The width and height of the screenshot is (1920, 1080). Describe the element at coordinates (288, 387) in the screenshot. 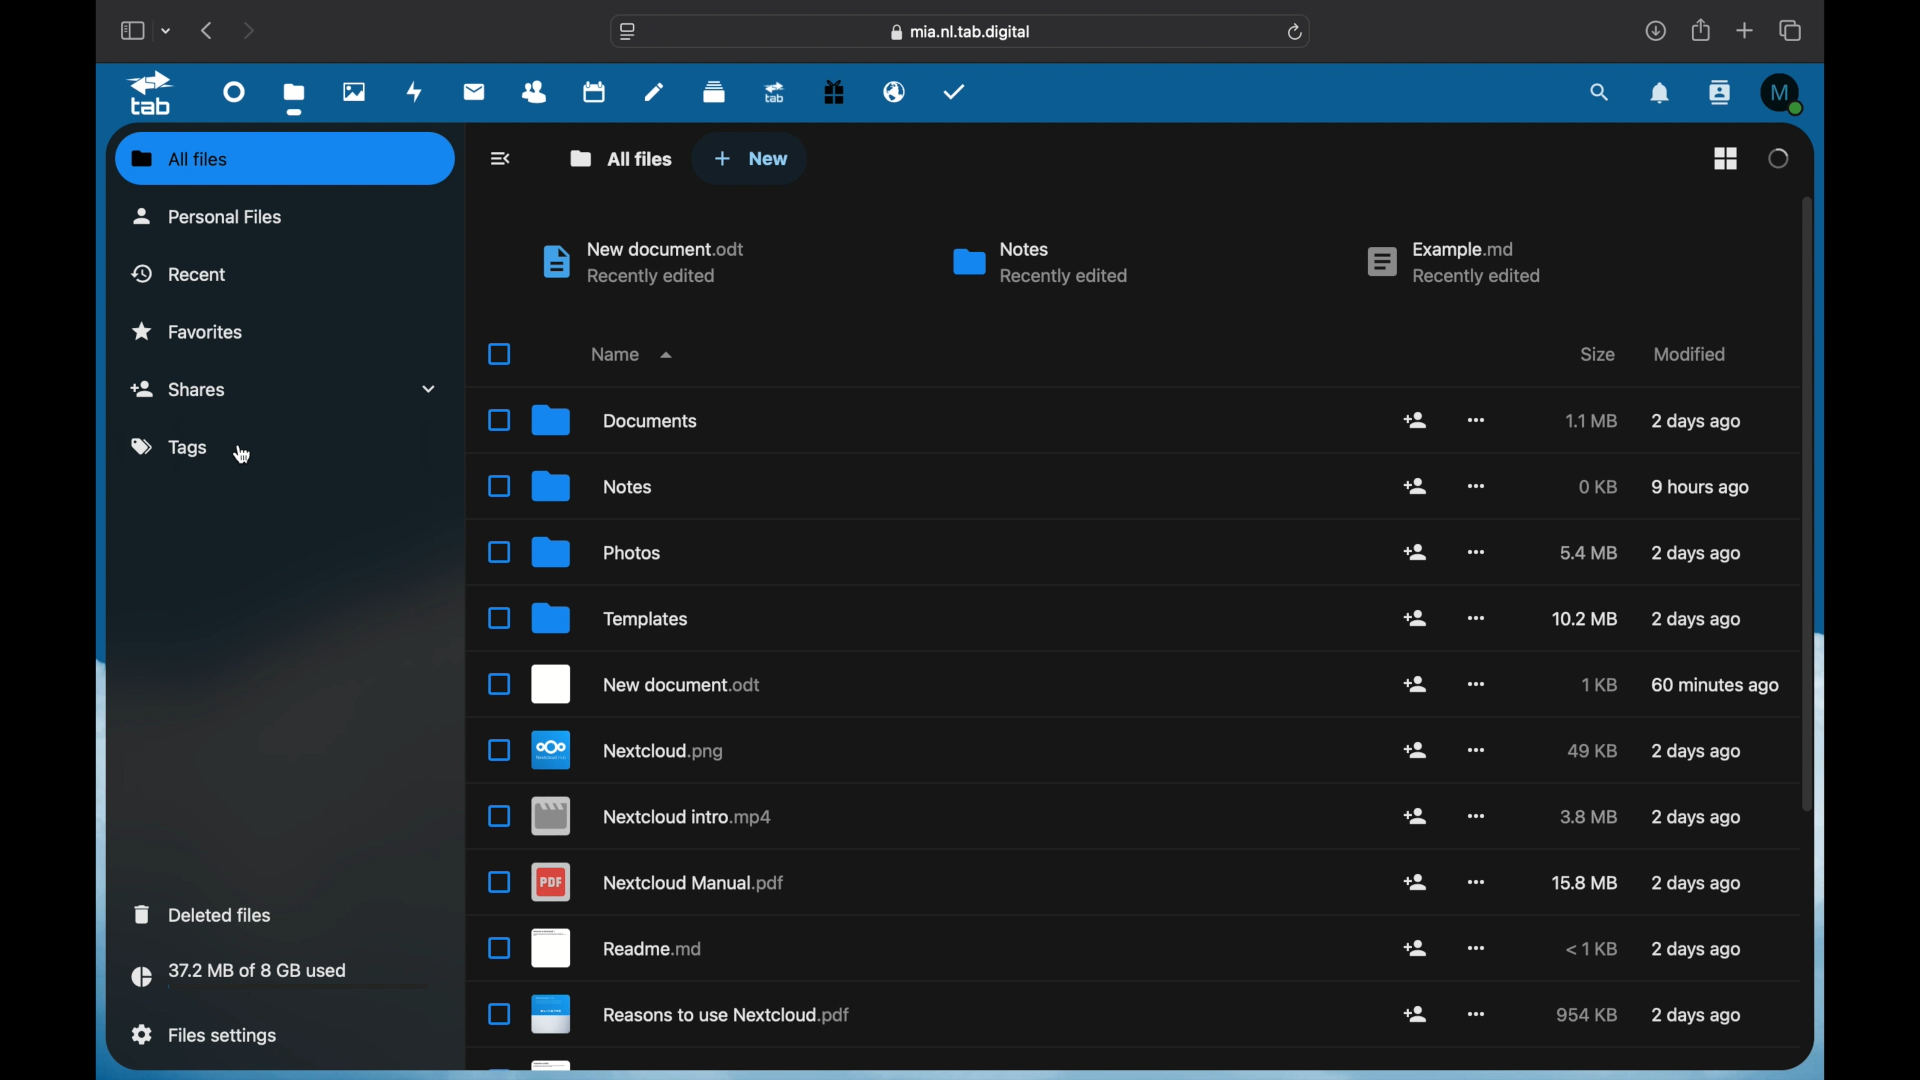

I see `shared` at that location.